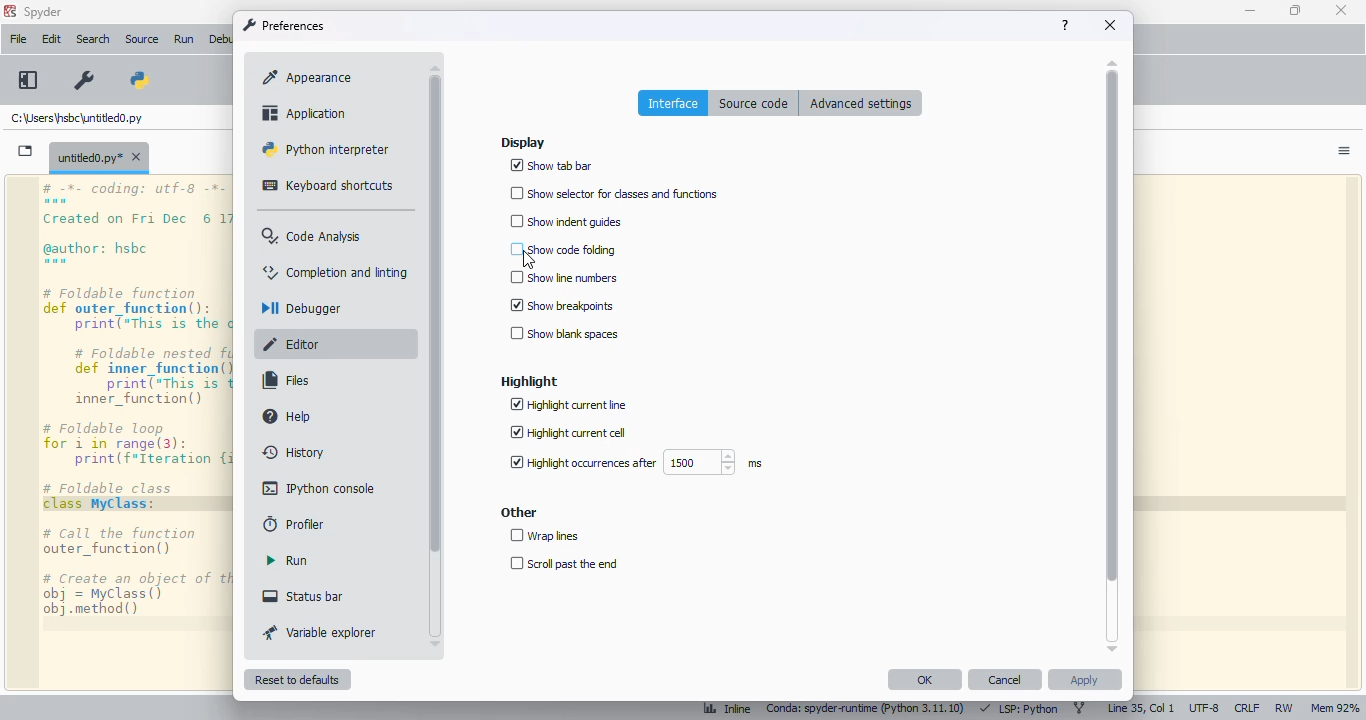 This screenshot has width=1366, height=720. What do you see at coordinates (1205, 709) in the screenshot?
I see `UTF-8` at bounding box center [1205, 709].